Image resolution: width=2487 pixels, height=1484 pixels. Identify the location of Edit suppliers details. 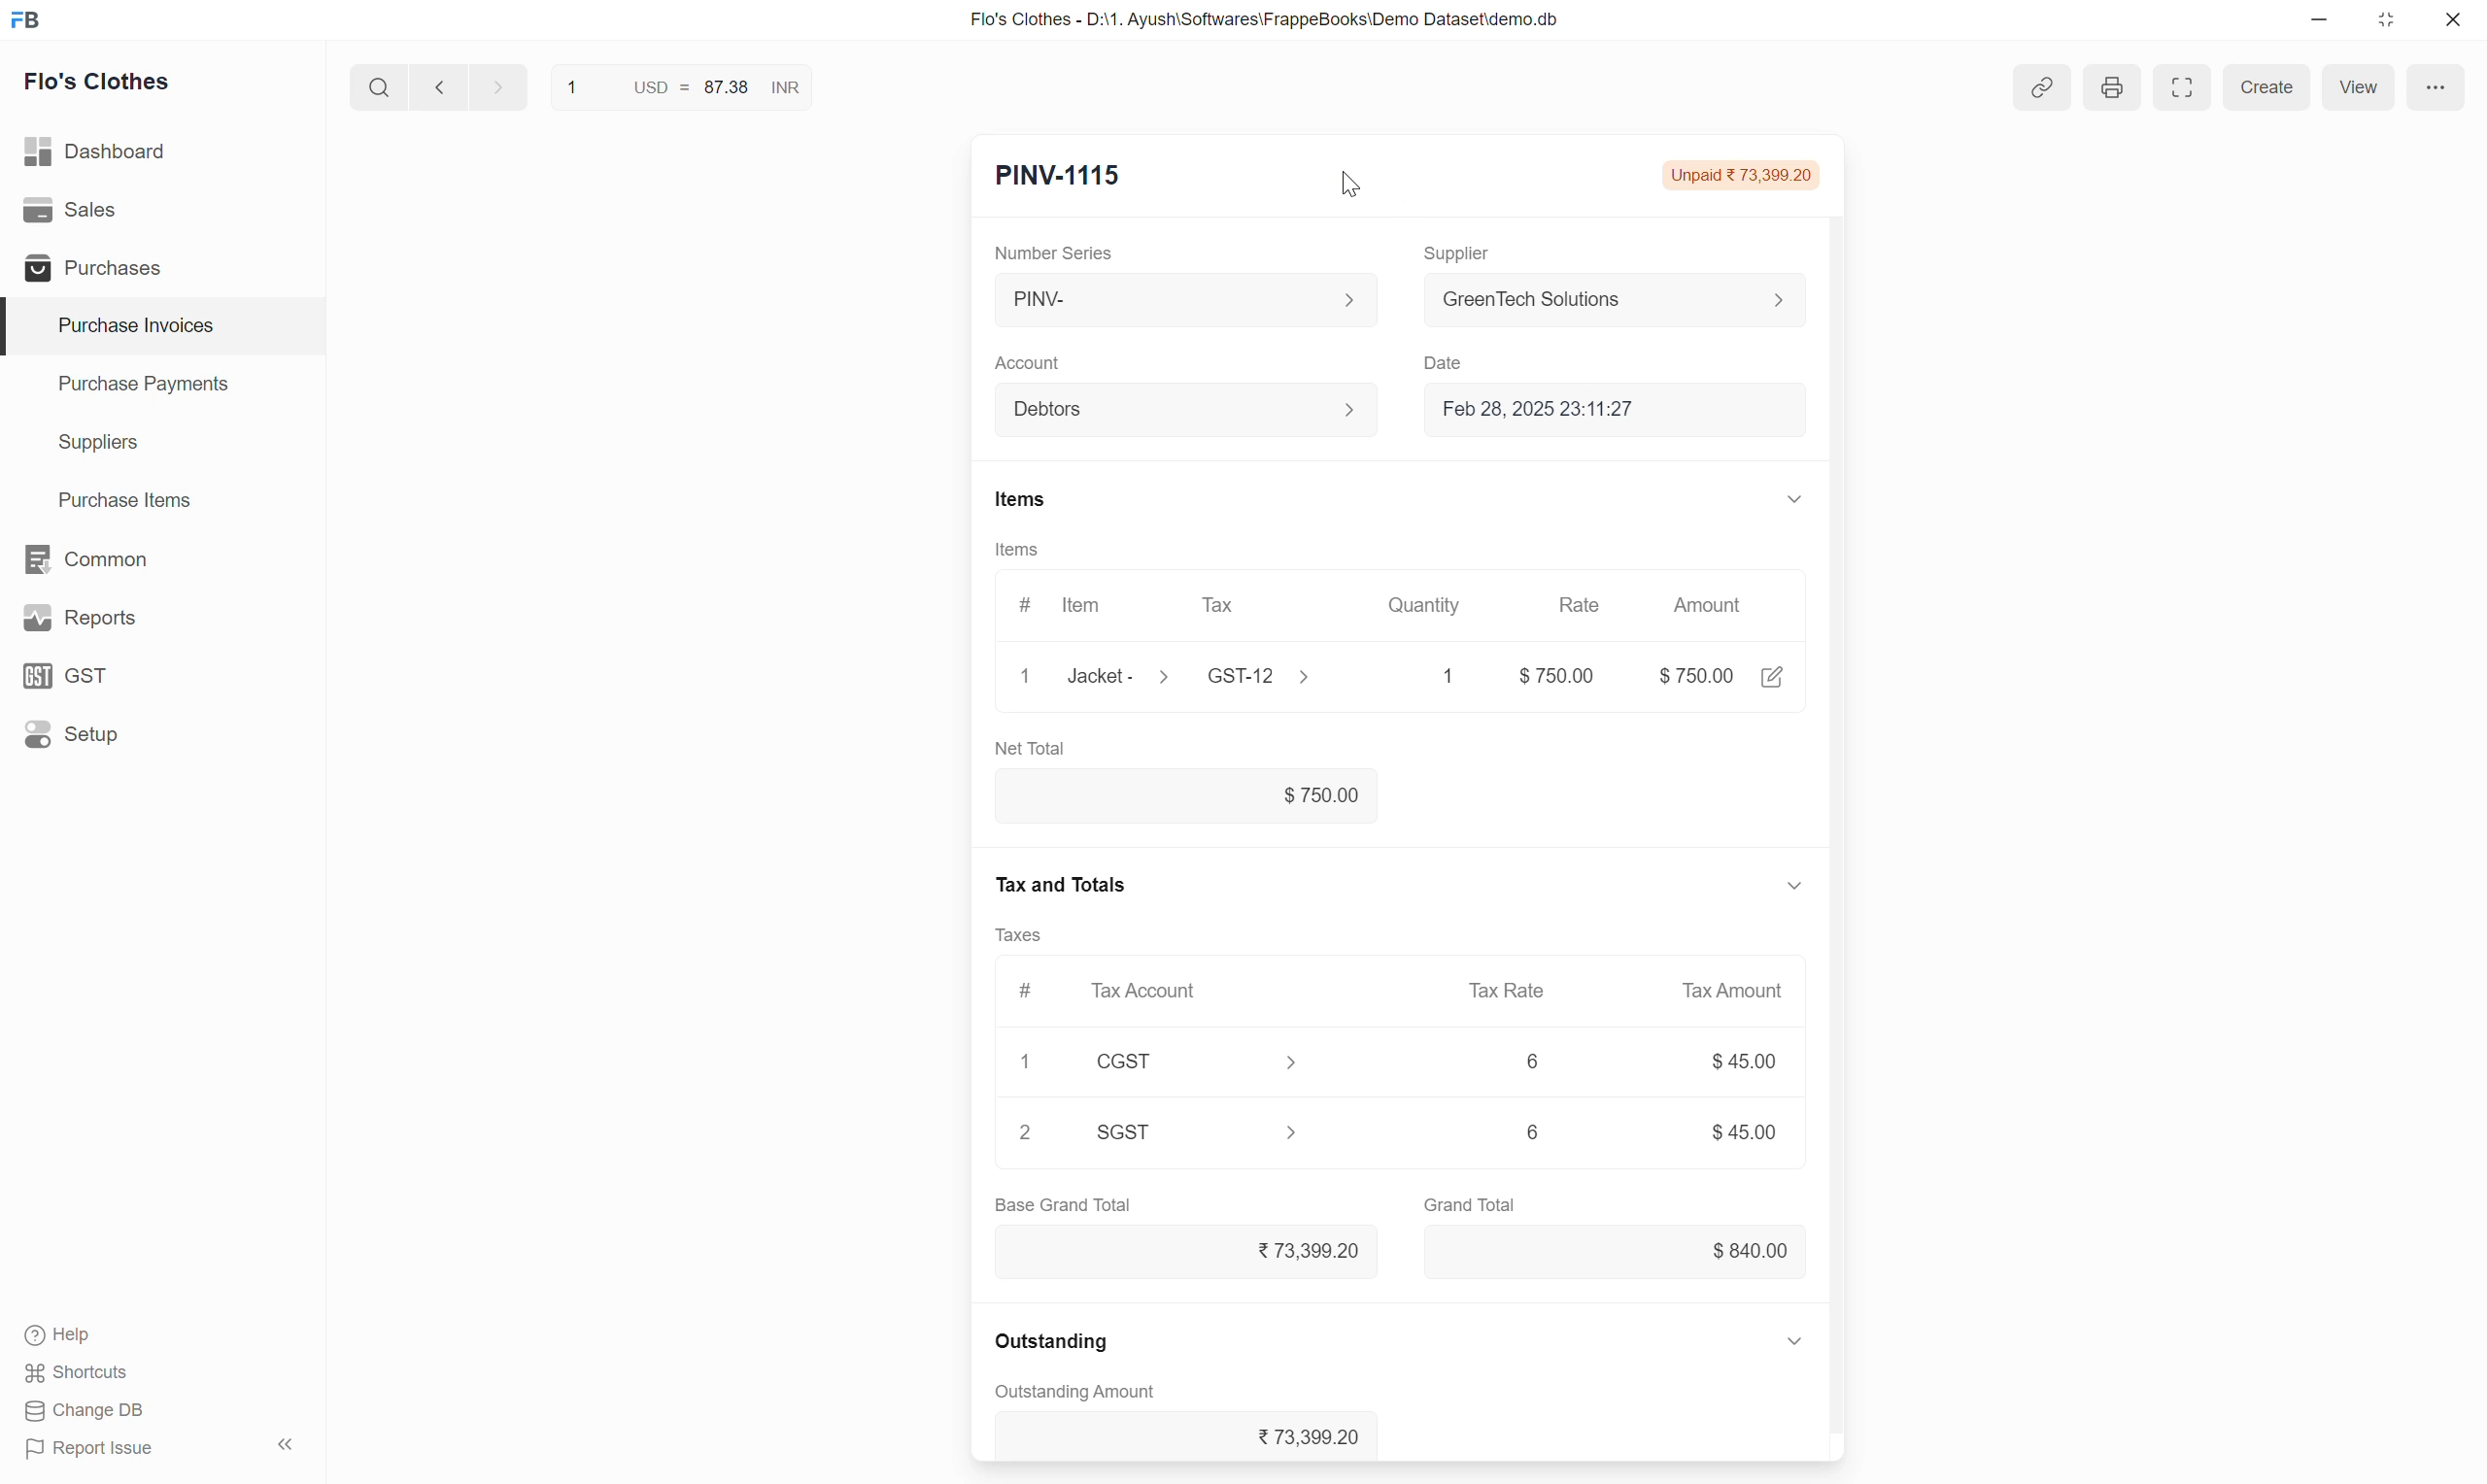
(1779, 300).